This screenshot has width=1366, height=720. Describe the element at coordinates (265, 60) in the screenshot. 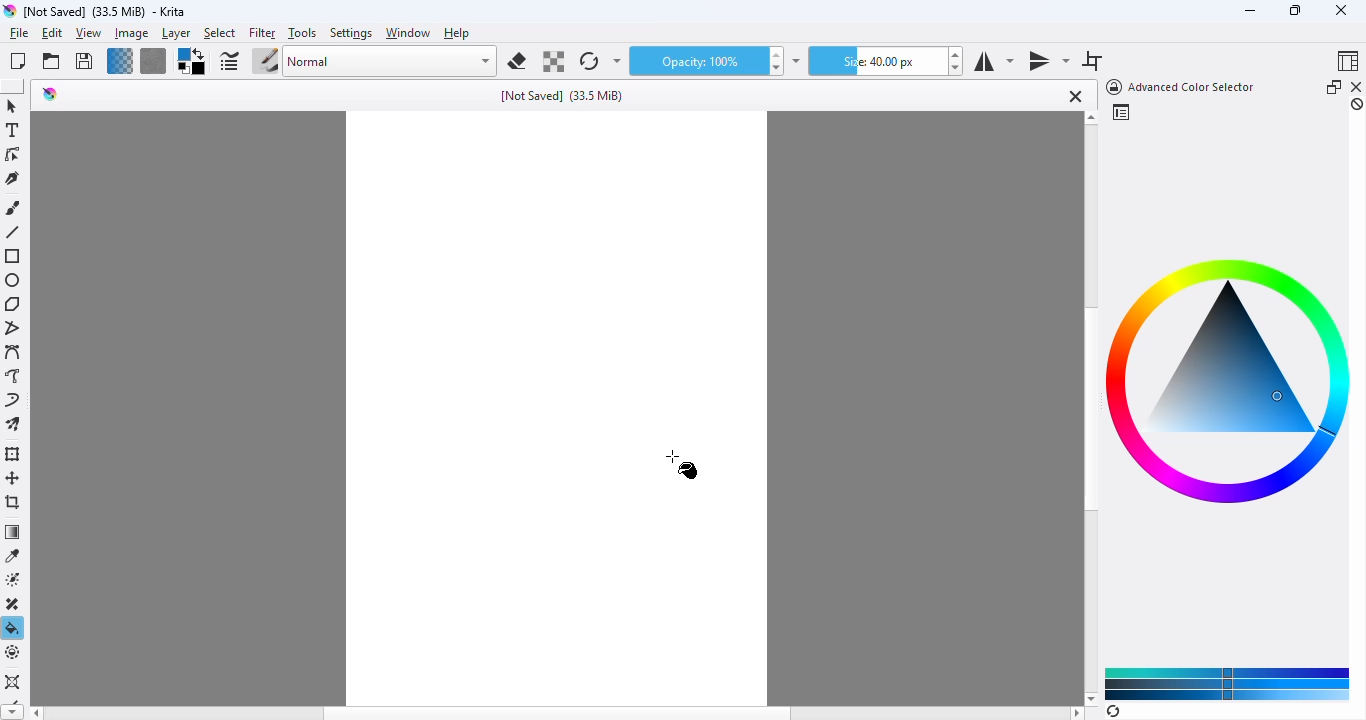

I see `choose brush preset` at that location.